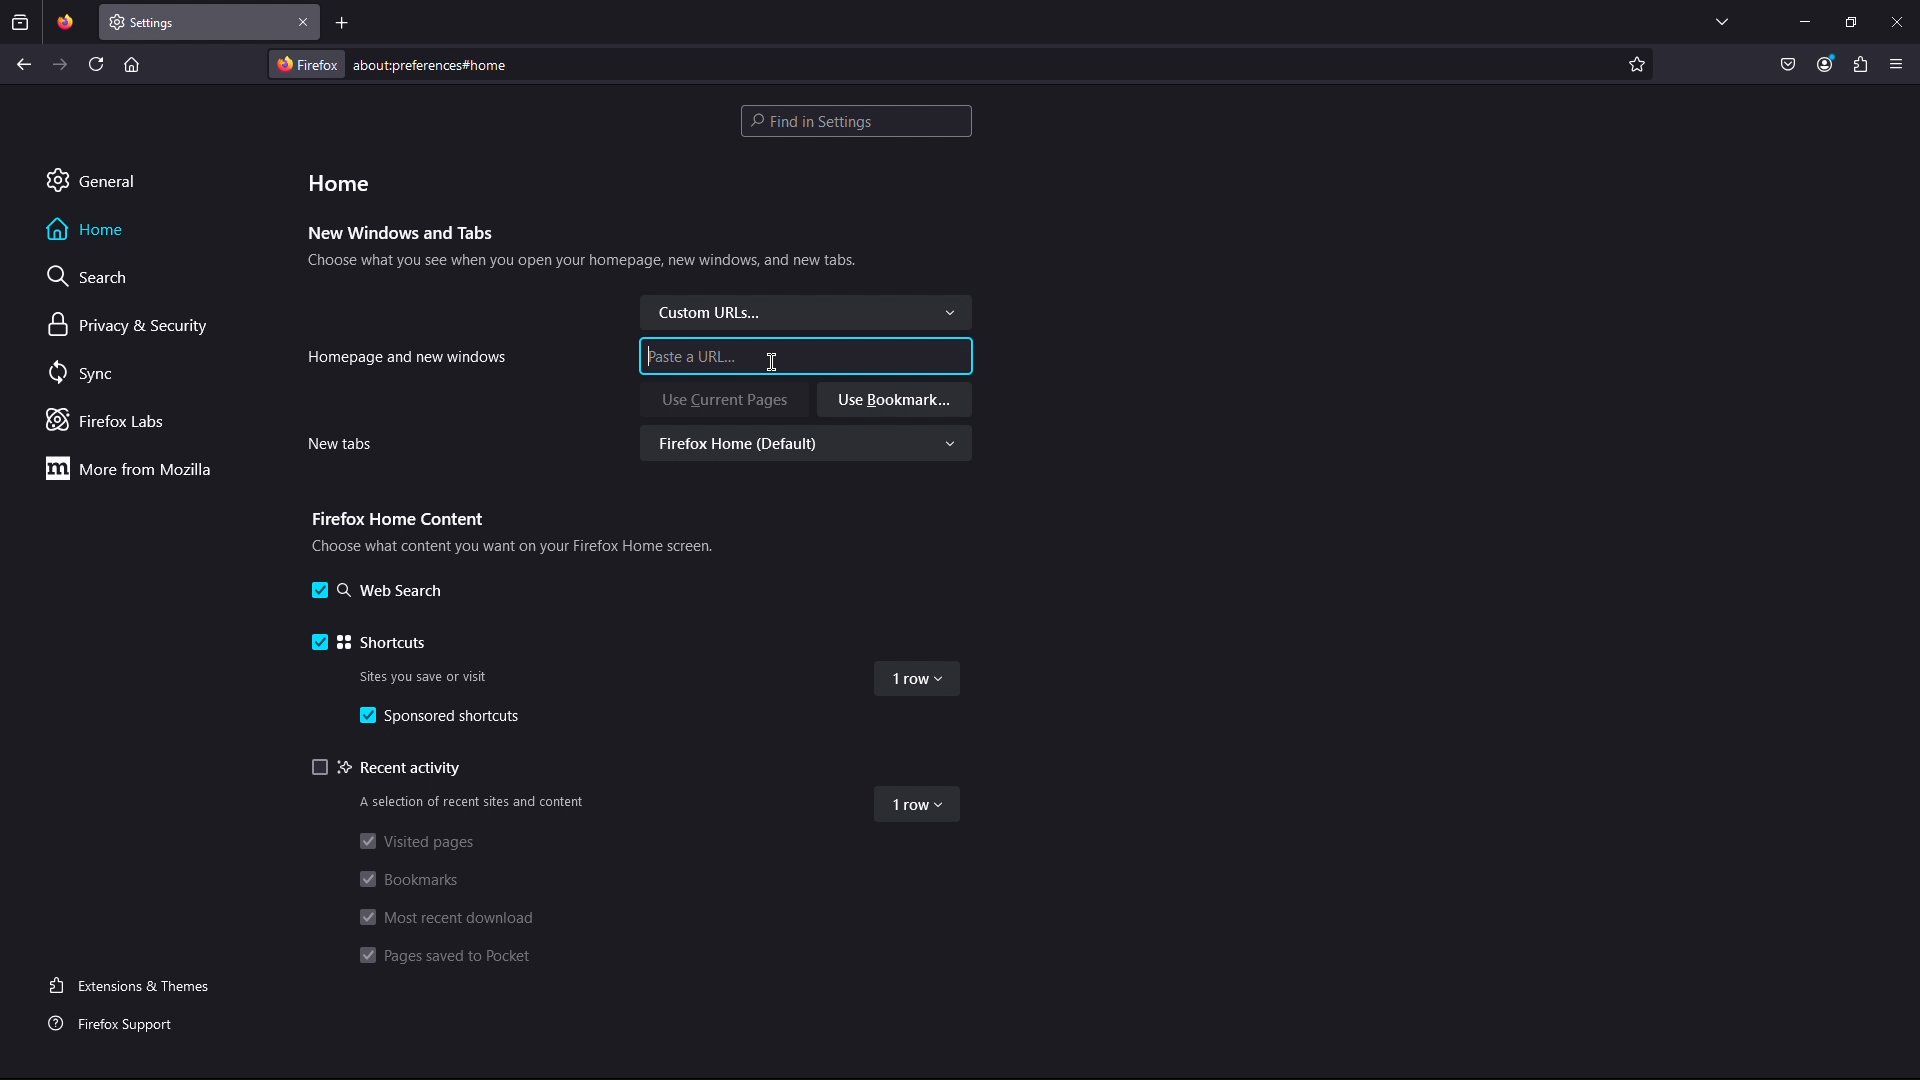 This screenshot has width=1920, height=1080. Describe the element at coordinates (507, 545) in the screenshot. I see `Choose what content you want on your Firefox Home screen` at that location.